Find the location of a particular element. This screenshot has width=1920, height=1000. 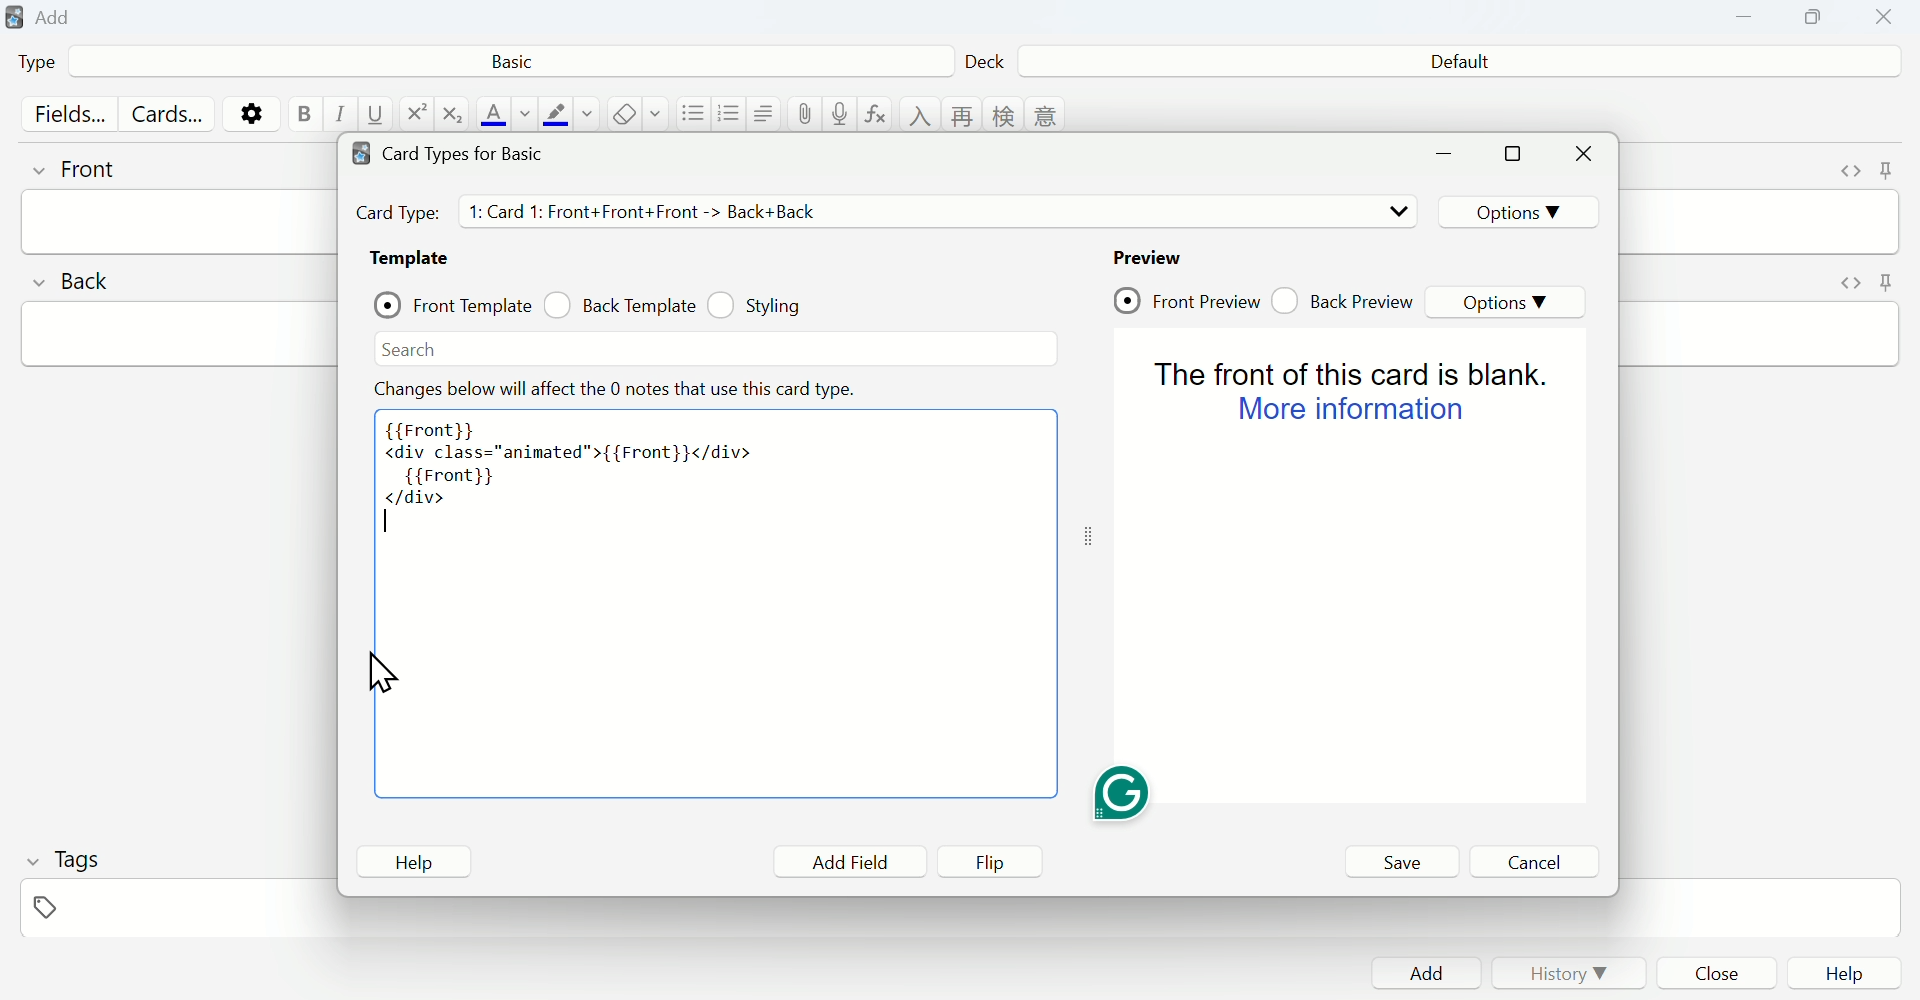

Styling is located at coordinates (764, 304).